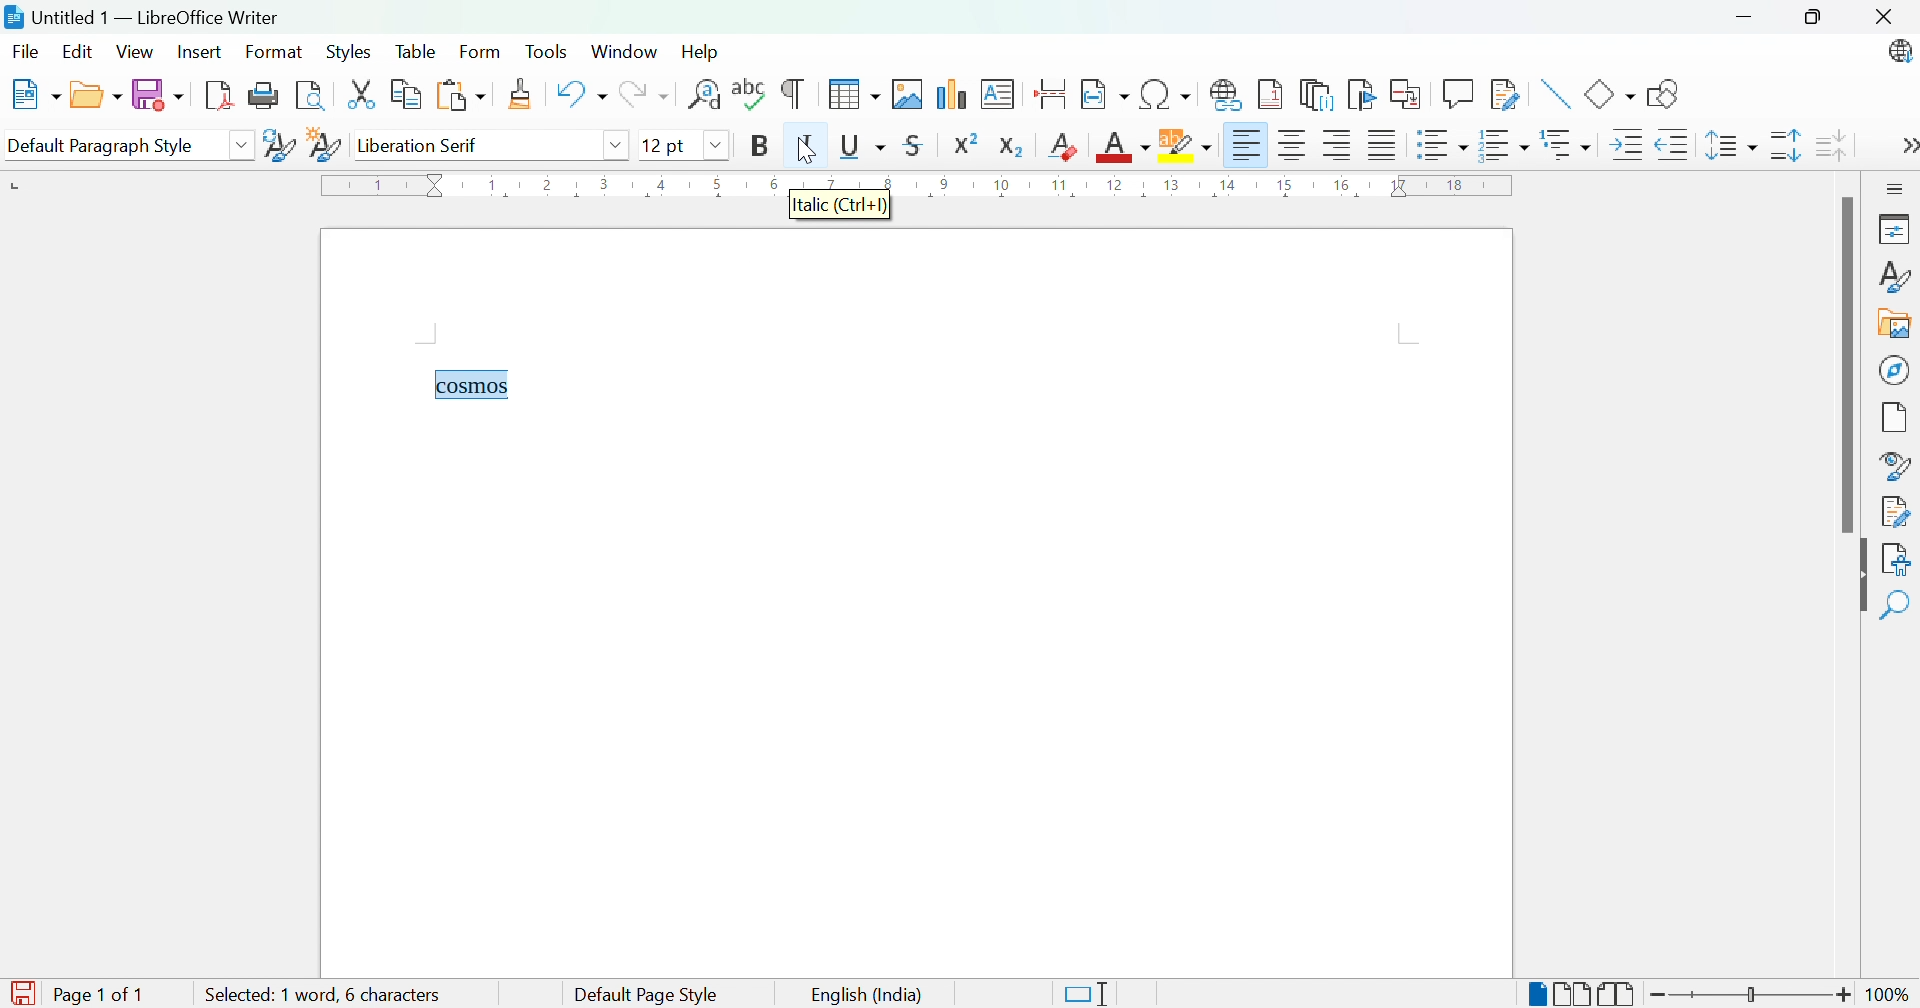 The height and width of the screenshot is (1008, 1920). Describe the element at coordinates (621, 148) in the screenshot. I see `Drop down` at that location.